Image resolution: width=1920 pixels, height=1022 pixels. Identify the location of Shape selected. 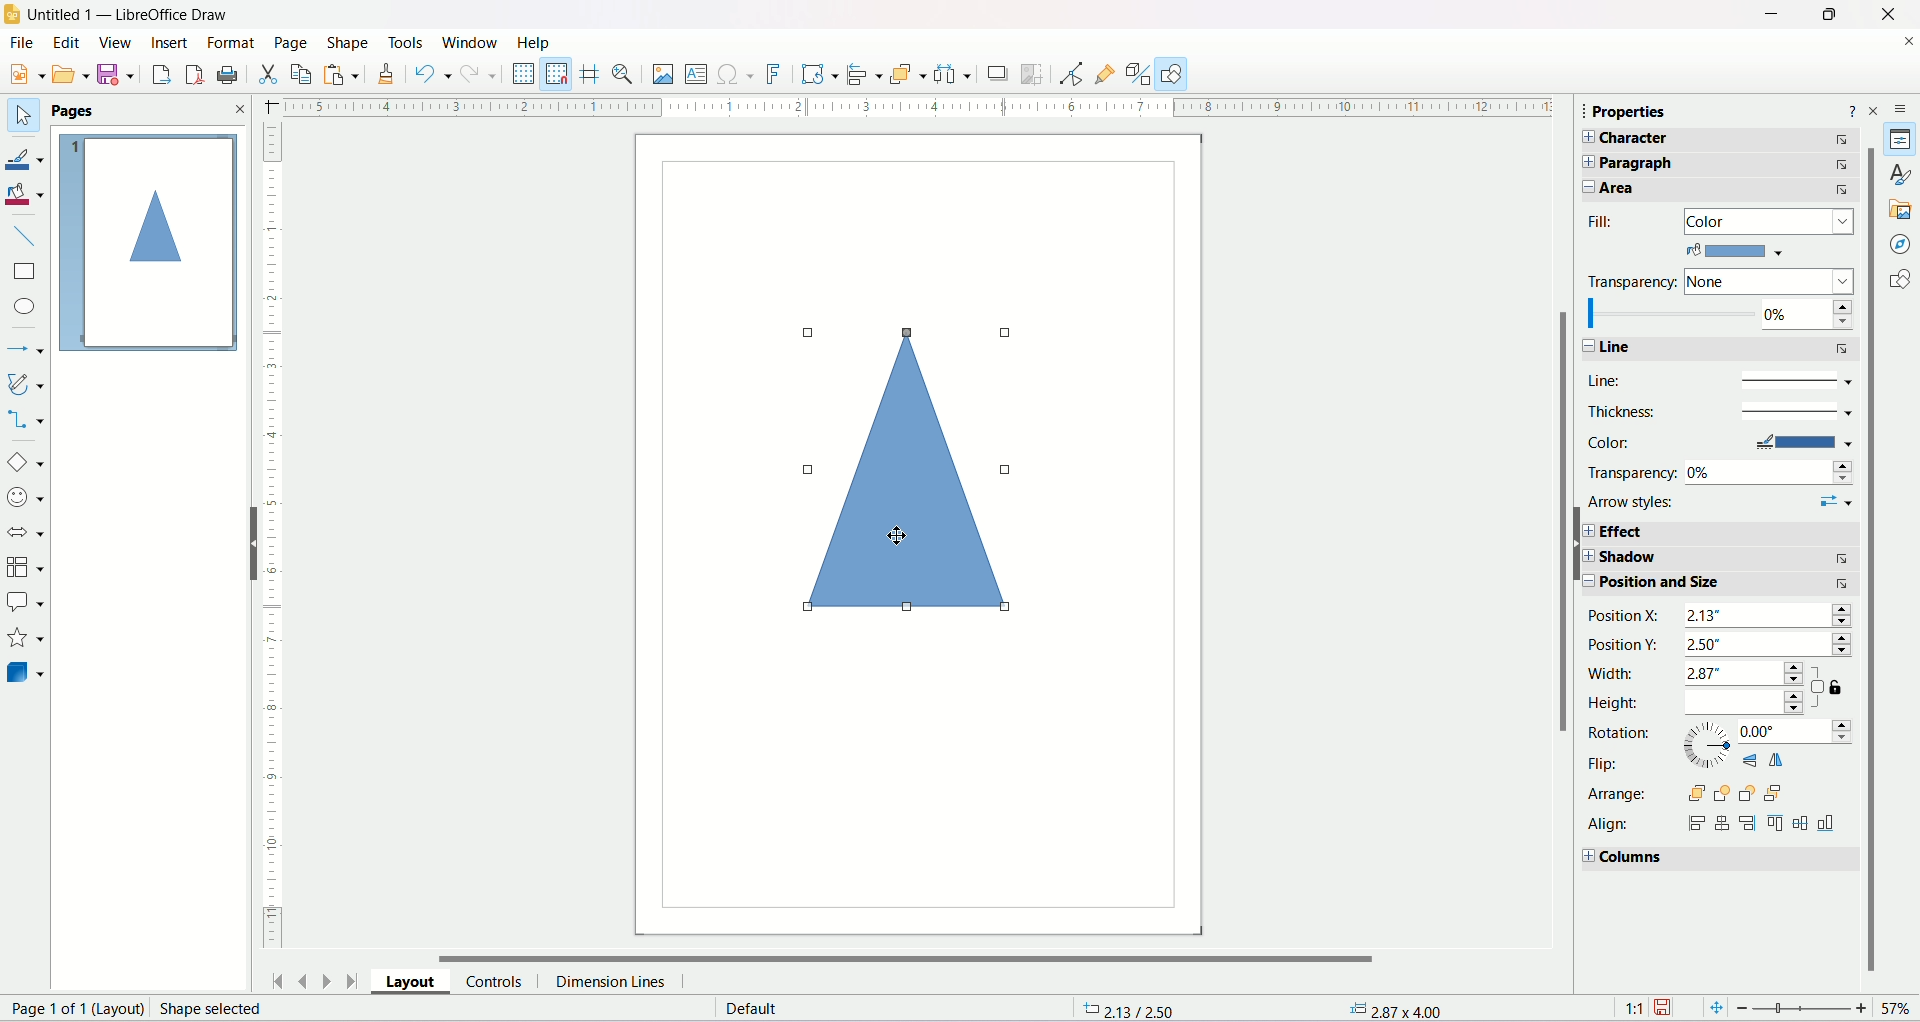
(225, 1010).